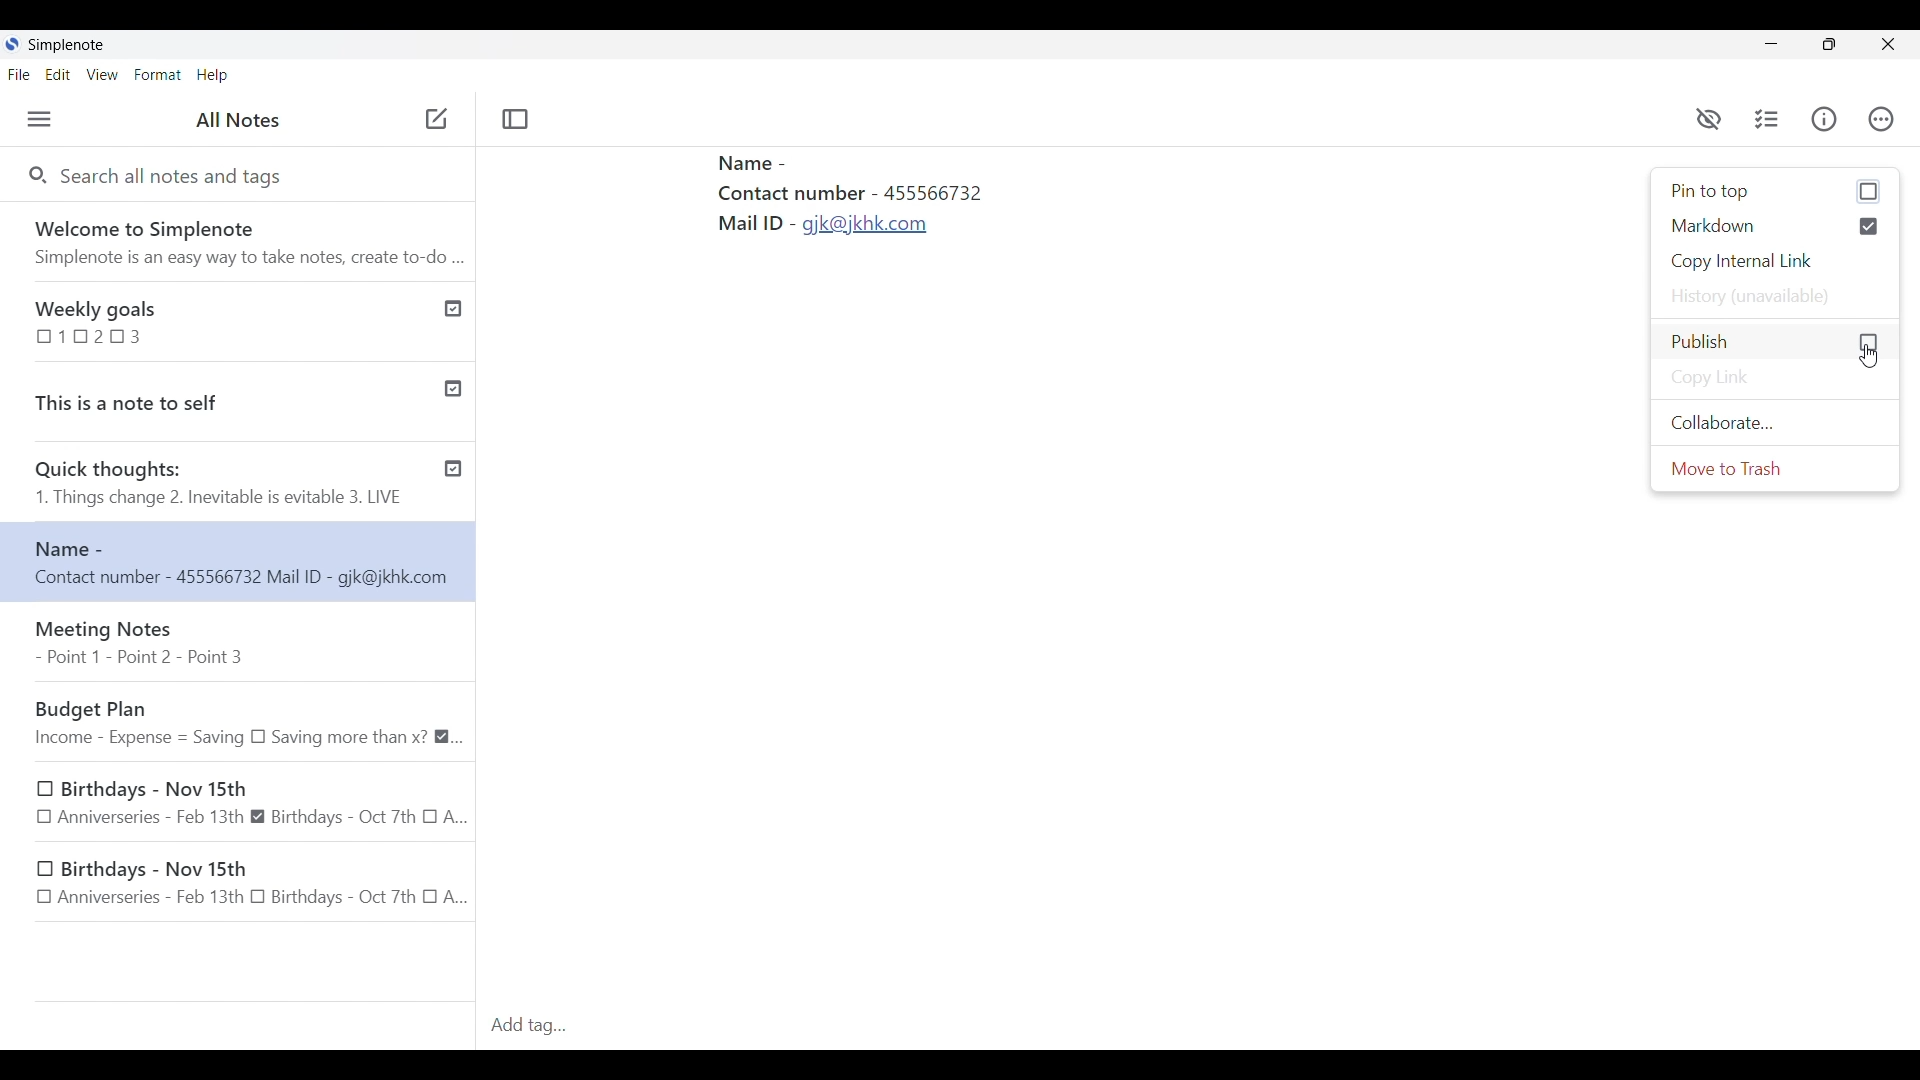 The image size is (1920, 1080). Describe the element at coordinates (1824, 119) in the screenshot. I see `Info` at that location.